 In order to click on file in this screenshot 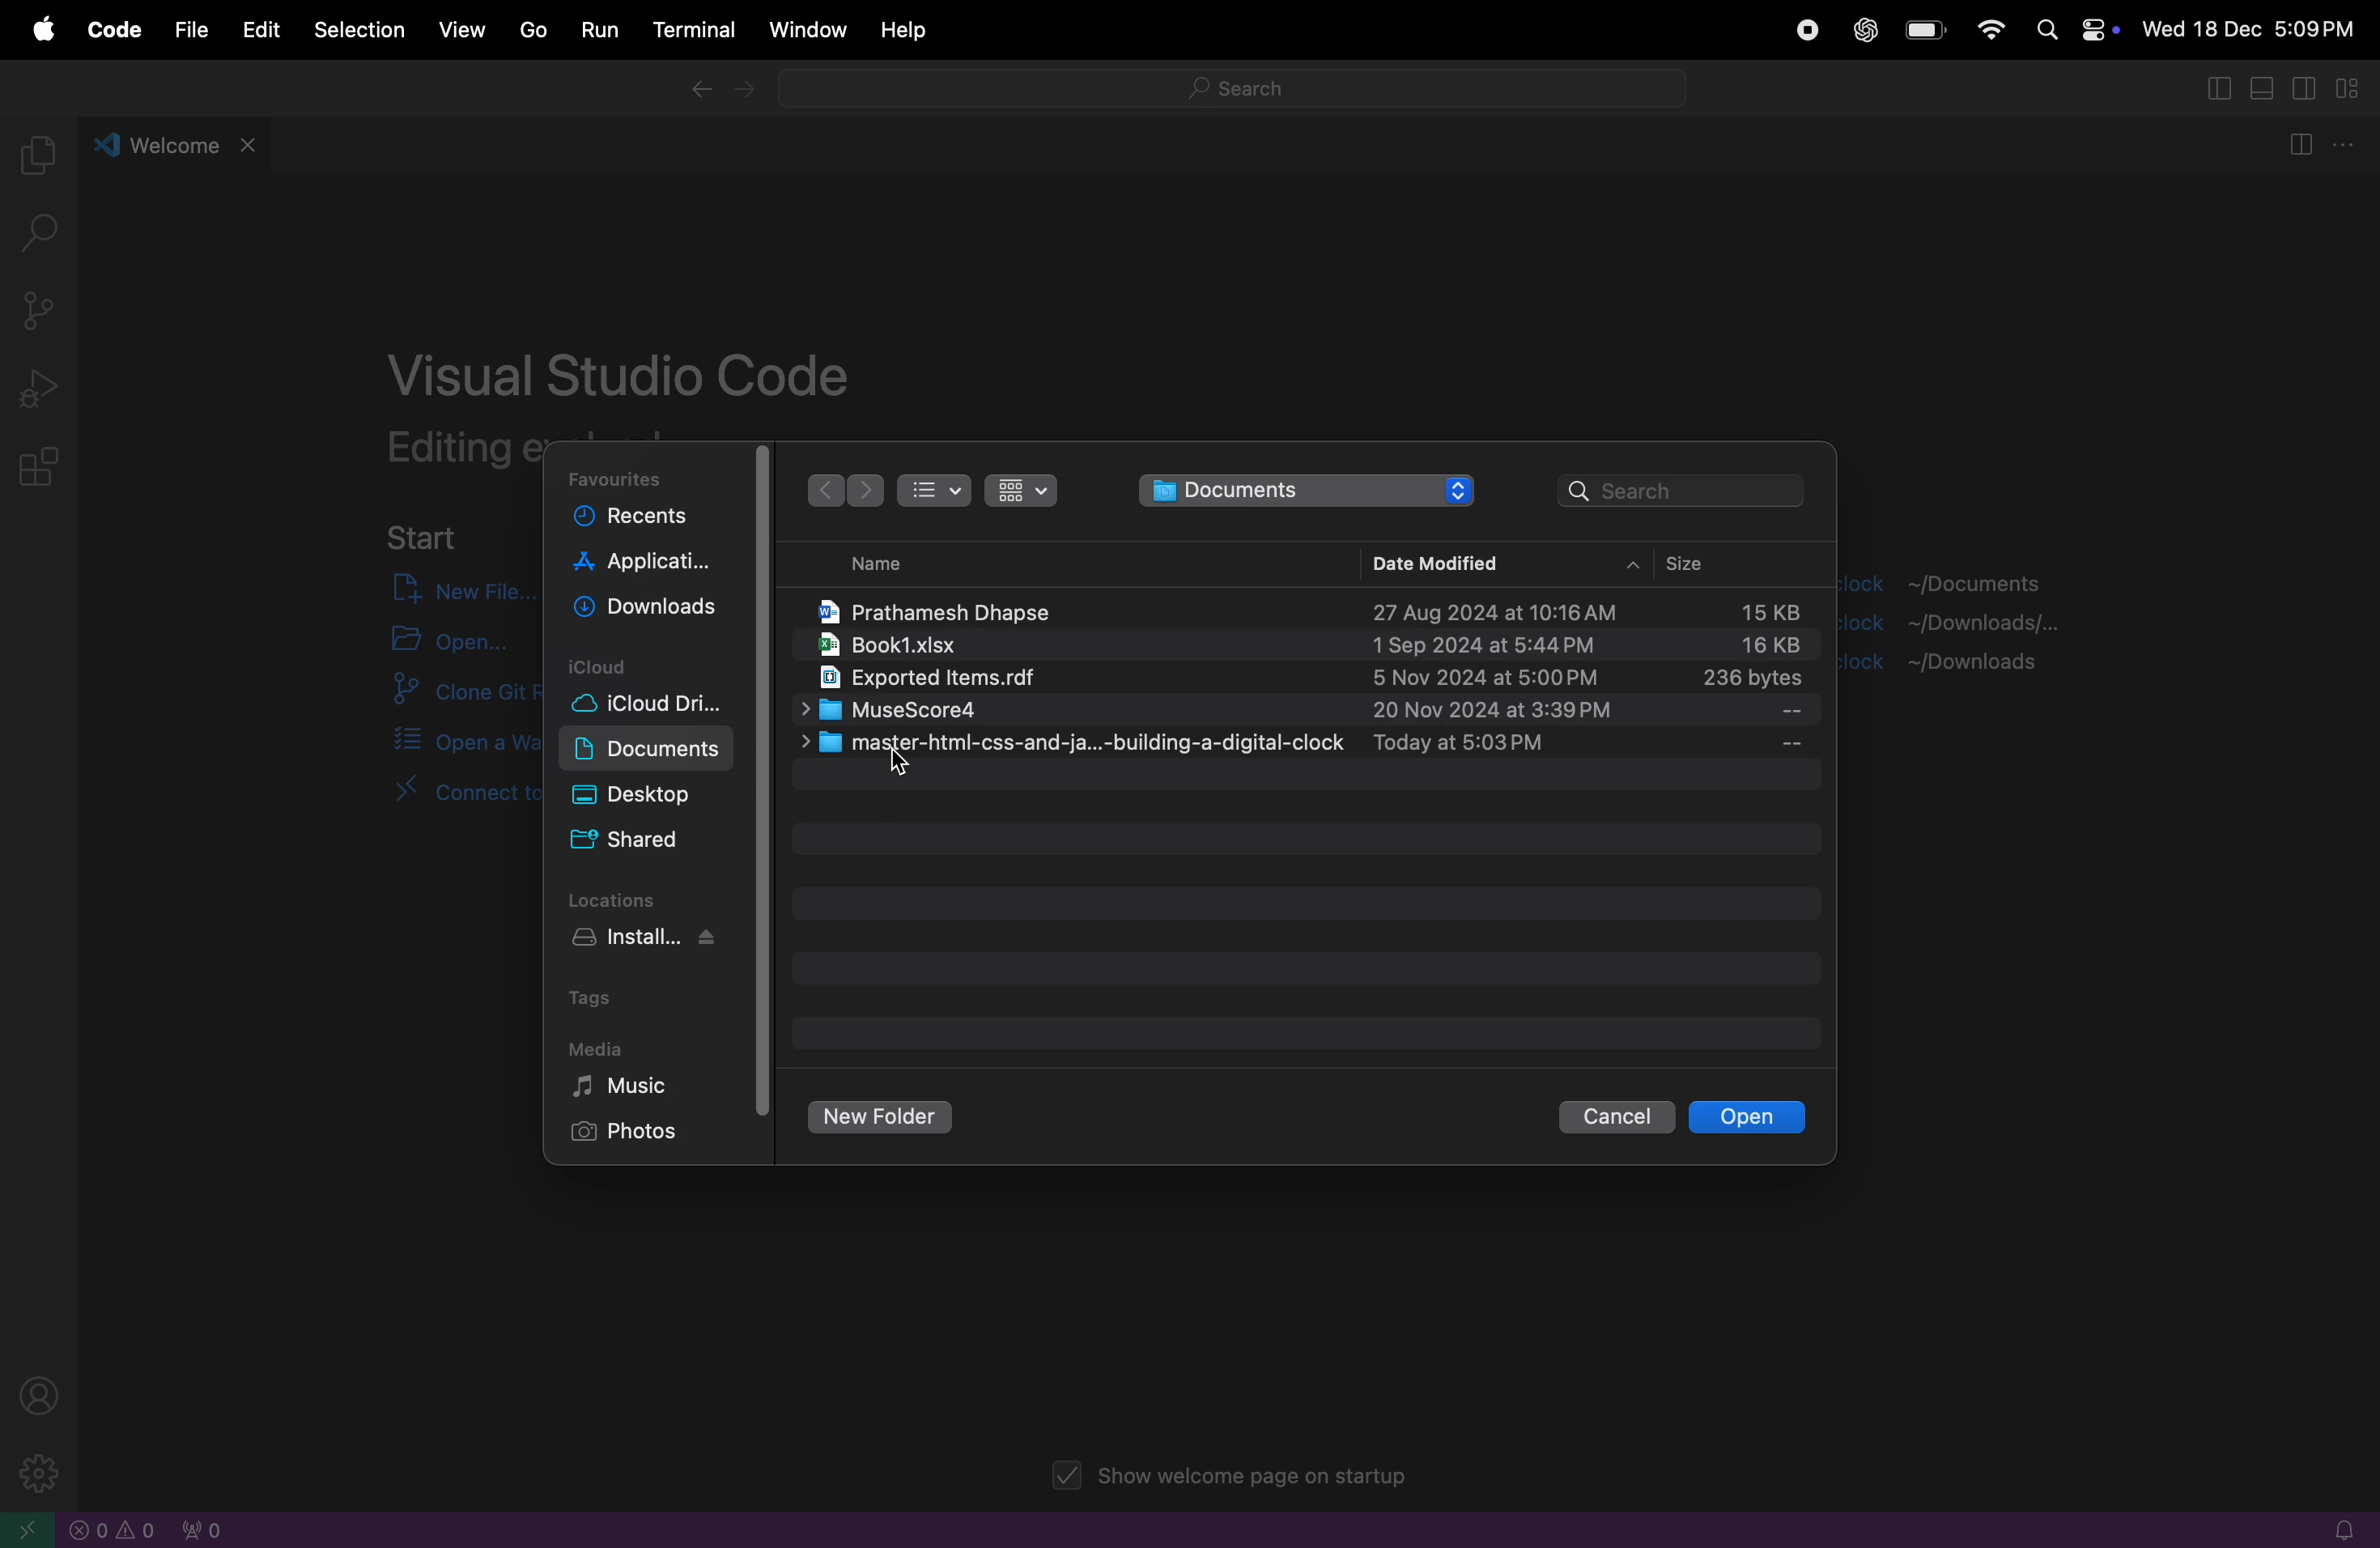, I will do `click(1308, 743)`.